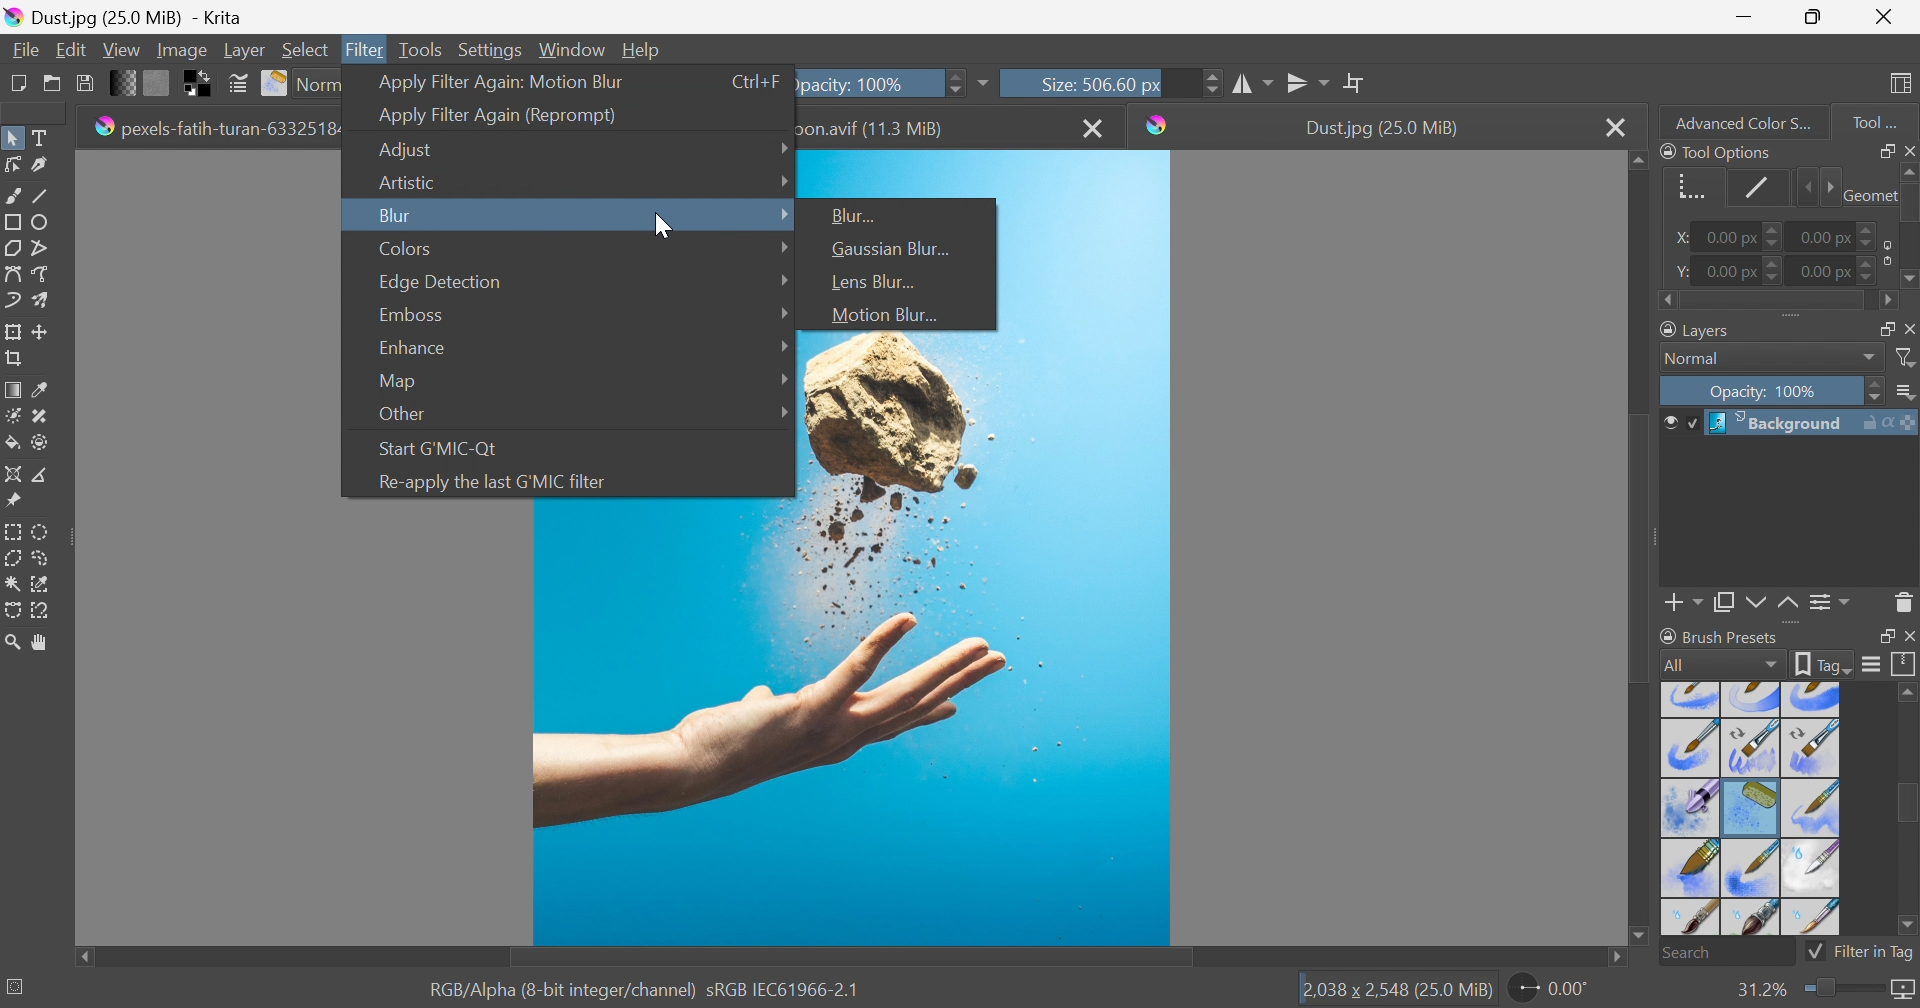 The width and height of the screenshot is (1920, 1008). Describe the element at coordinates (1907, 358) in the screenshot. I see `Filter` at that location.